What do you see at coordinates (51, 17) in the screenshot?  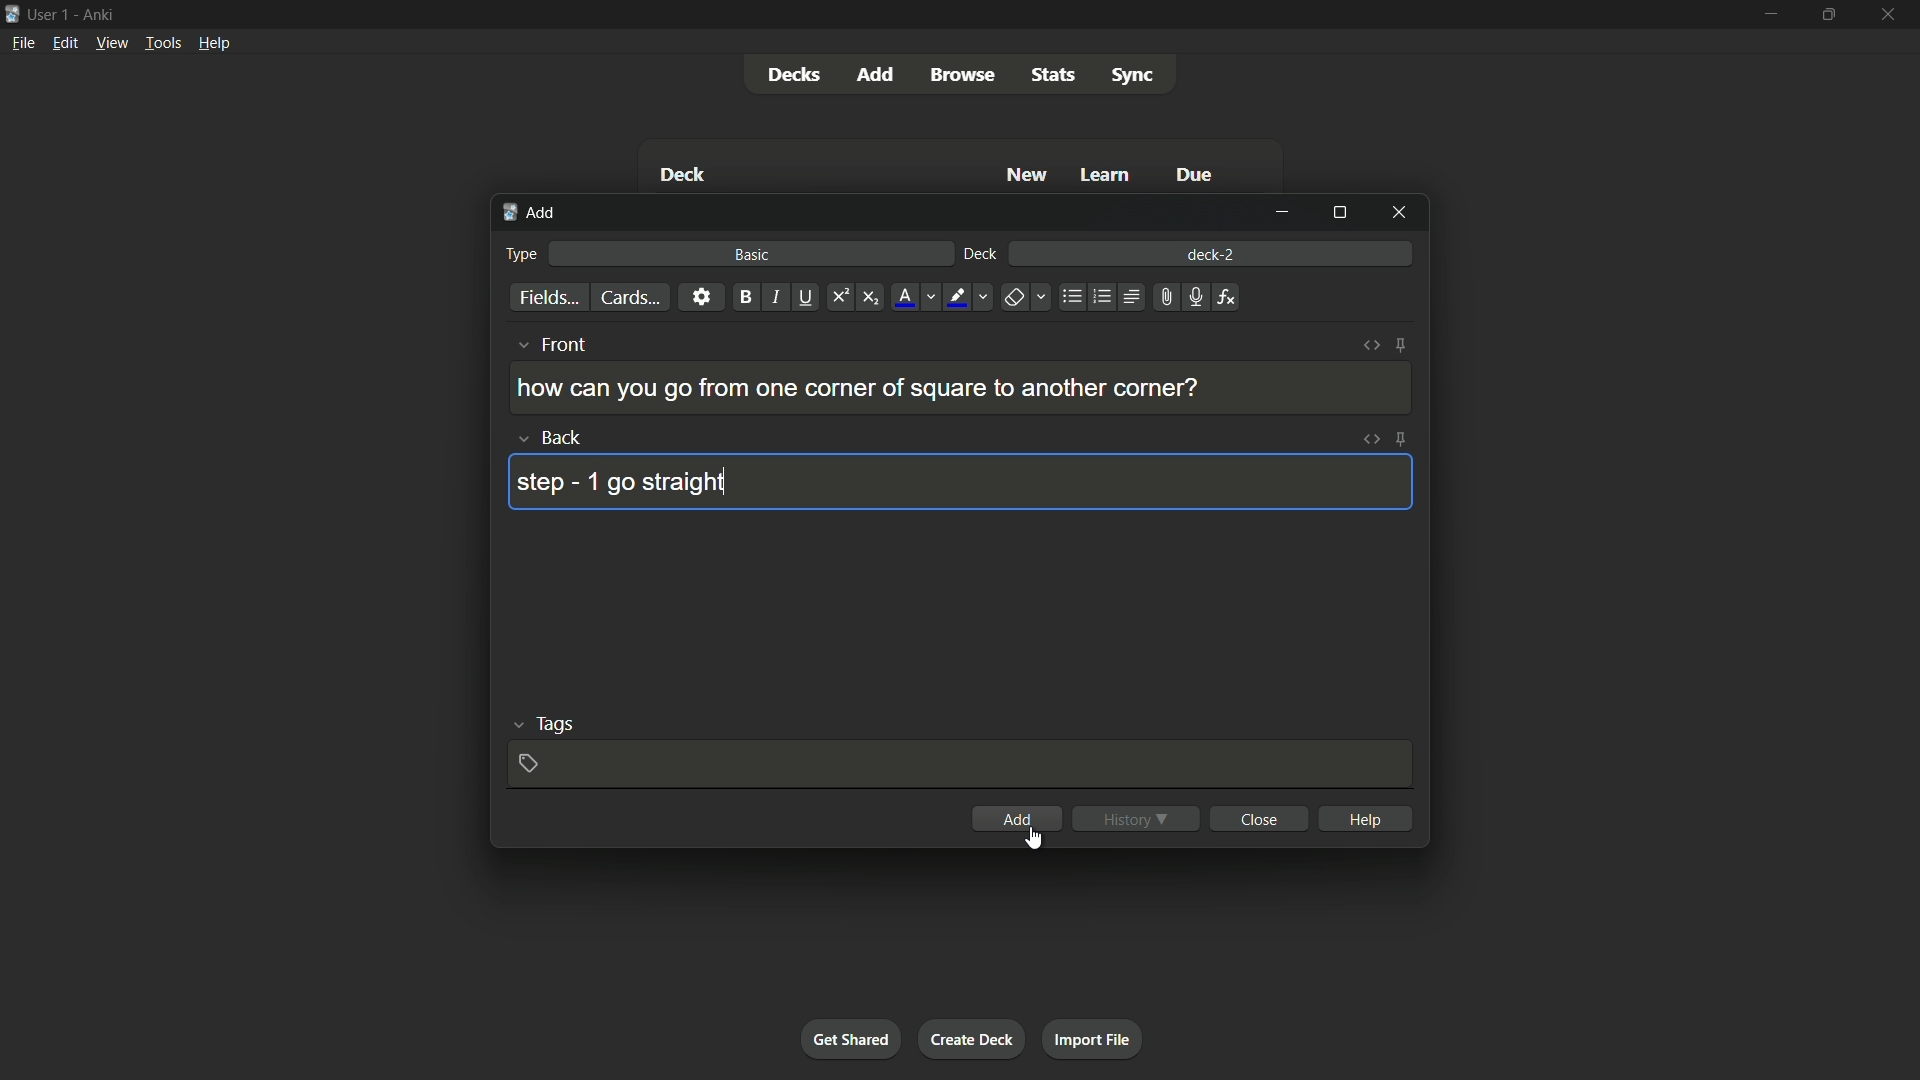 I see `user 1` at bounding box center [51, 17].